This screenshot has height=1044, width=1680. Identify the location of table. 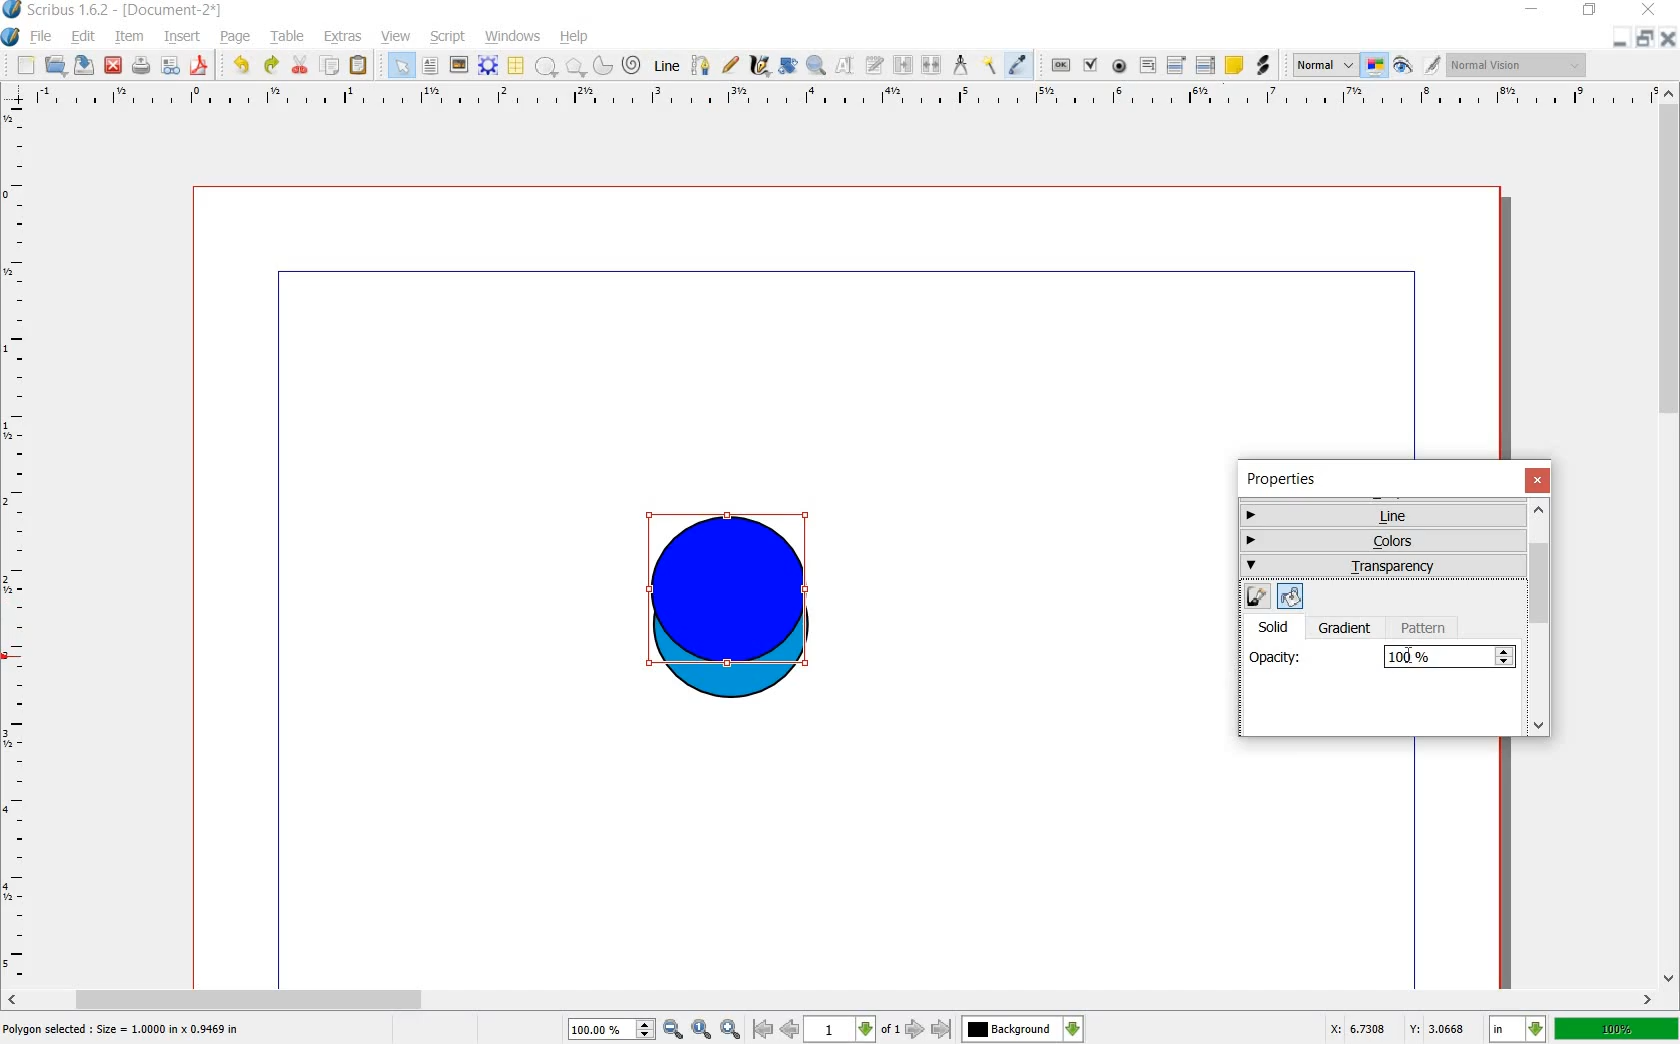
(289, 37).